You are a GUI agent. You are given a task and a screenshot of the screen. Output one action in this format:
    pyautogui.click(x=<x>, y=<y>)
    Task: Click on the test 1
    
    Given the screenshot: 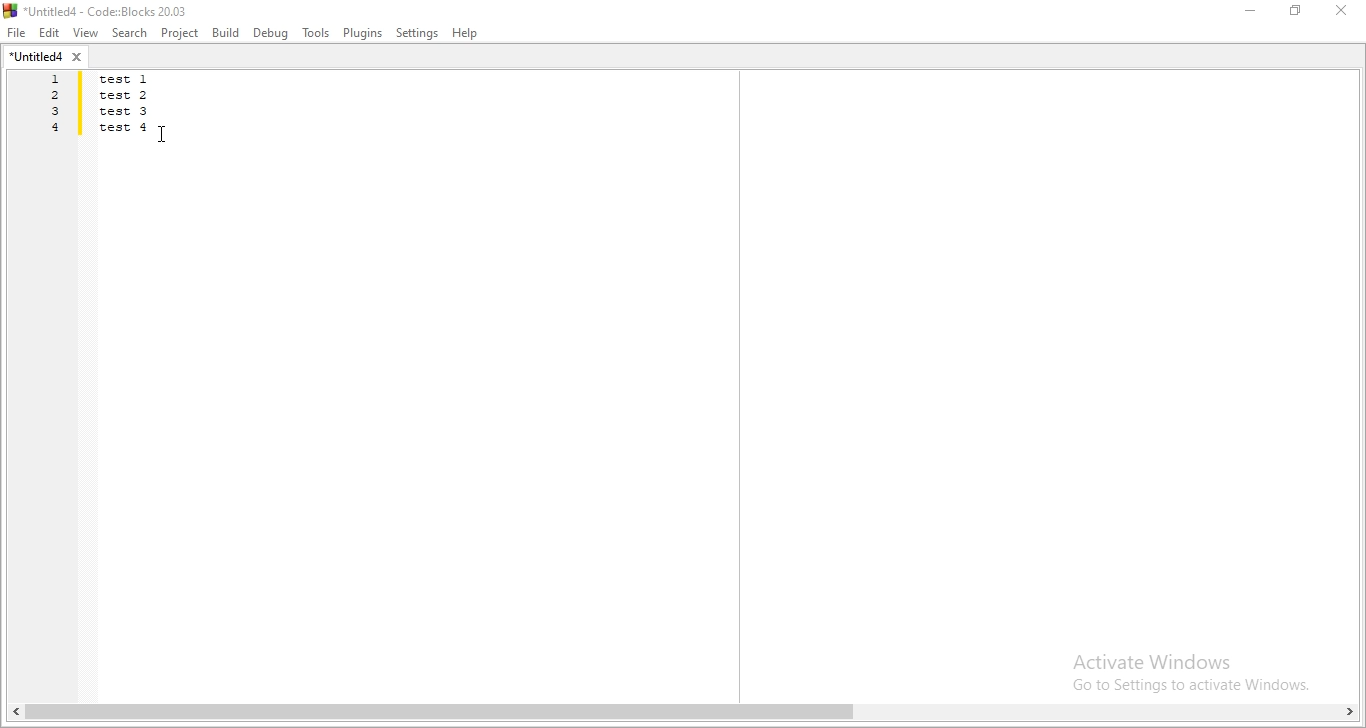 What is the action you would take?
    pyautogui.click(x=137, y=79)
    